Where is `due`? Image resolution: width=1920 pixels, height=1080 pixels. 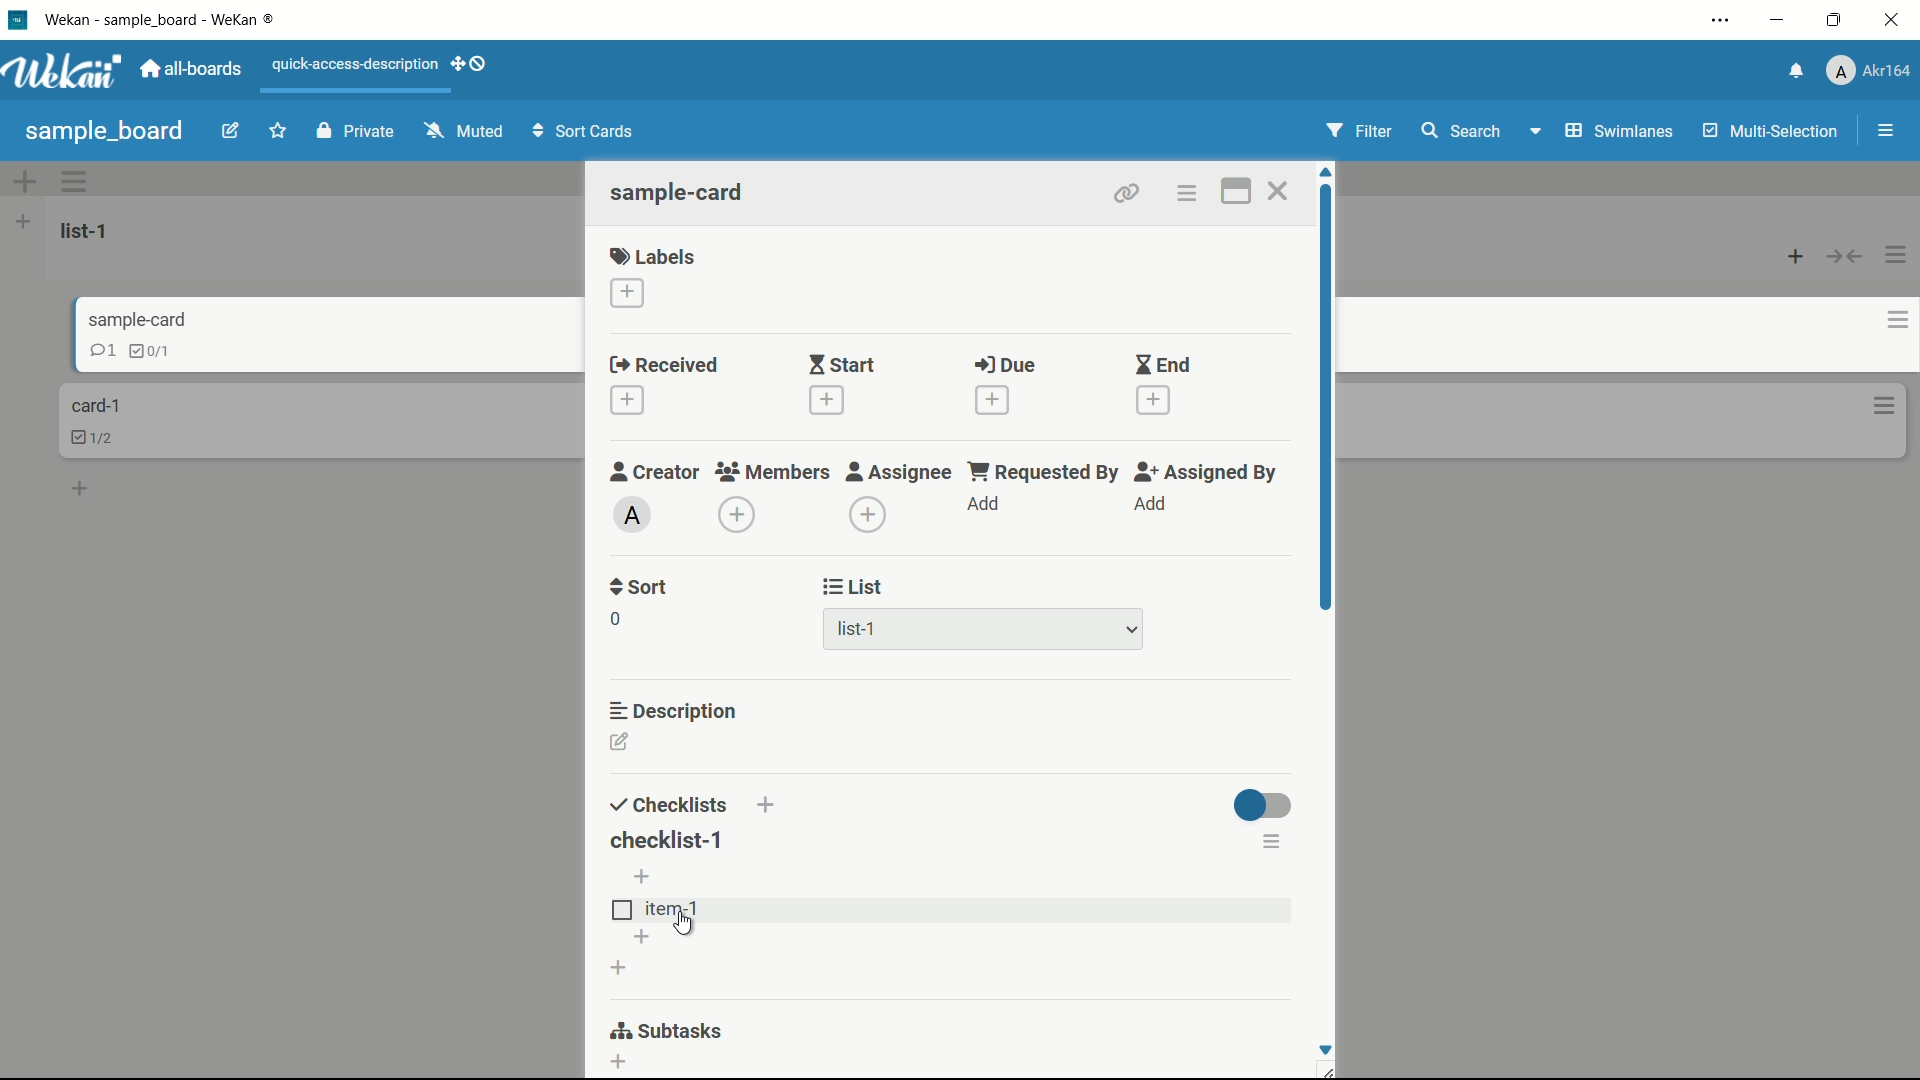
due is located at coordinates (1006, 365).